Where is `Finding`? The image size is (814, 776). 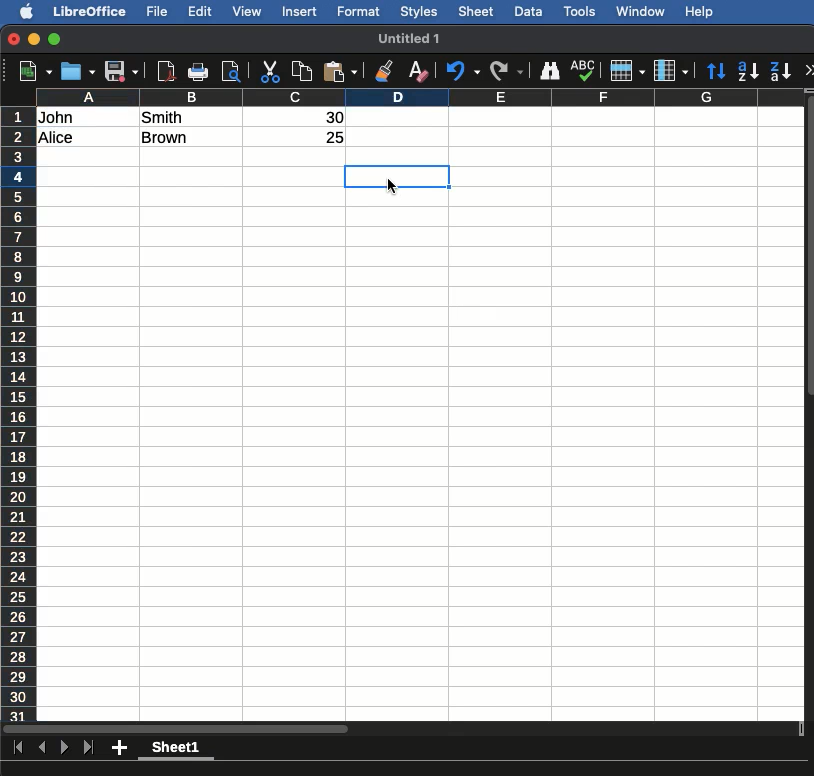 Finding is located at coordinates (550, 70).